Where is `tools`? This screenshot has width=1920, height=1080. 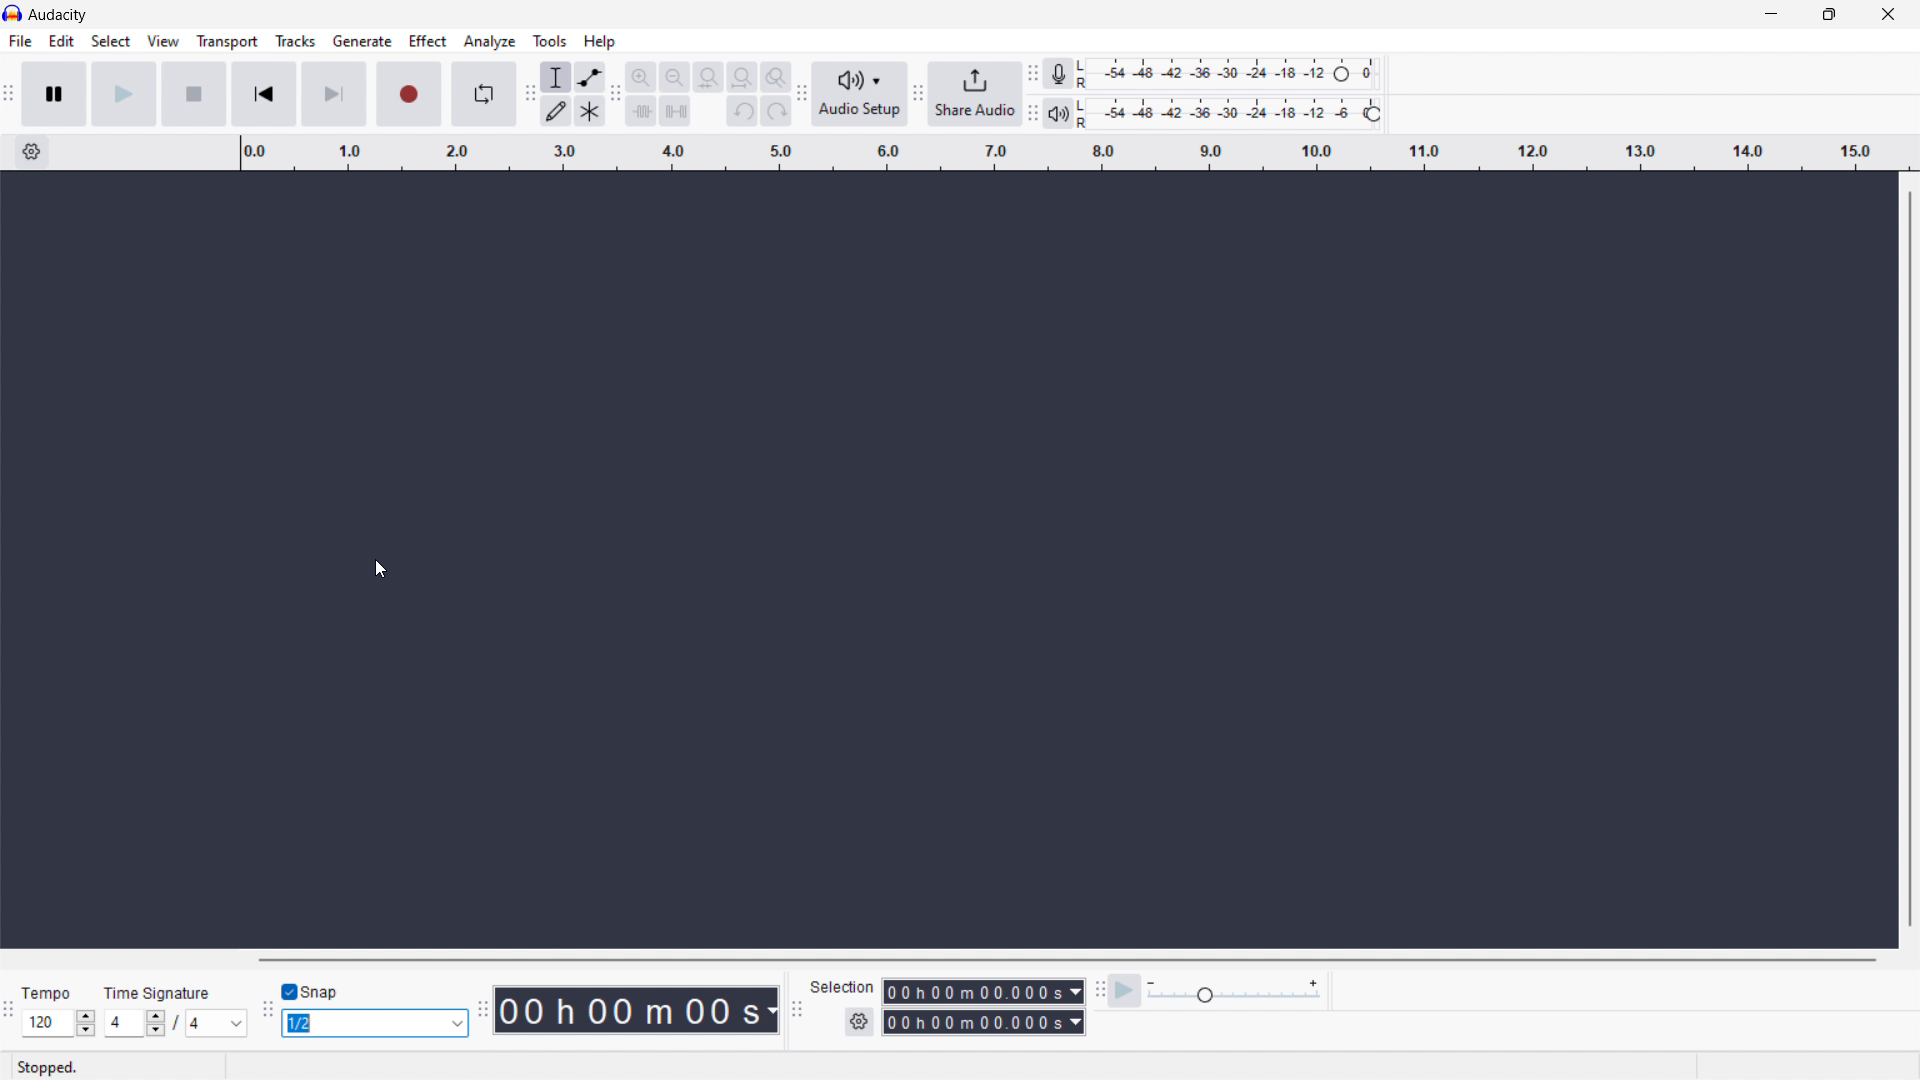 tools is located at coordinates (550, 40).